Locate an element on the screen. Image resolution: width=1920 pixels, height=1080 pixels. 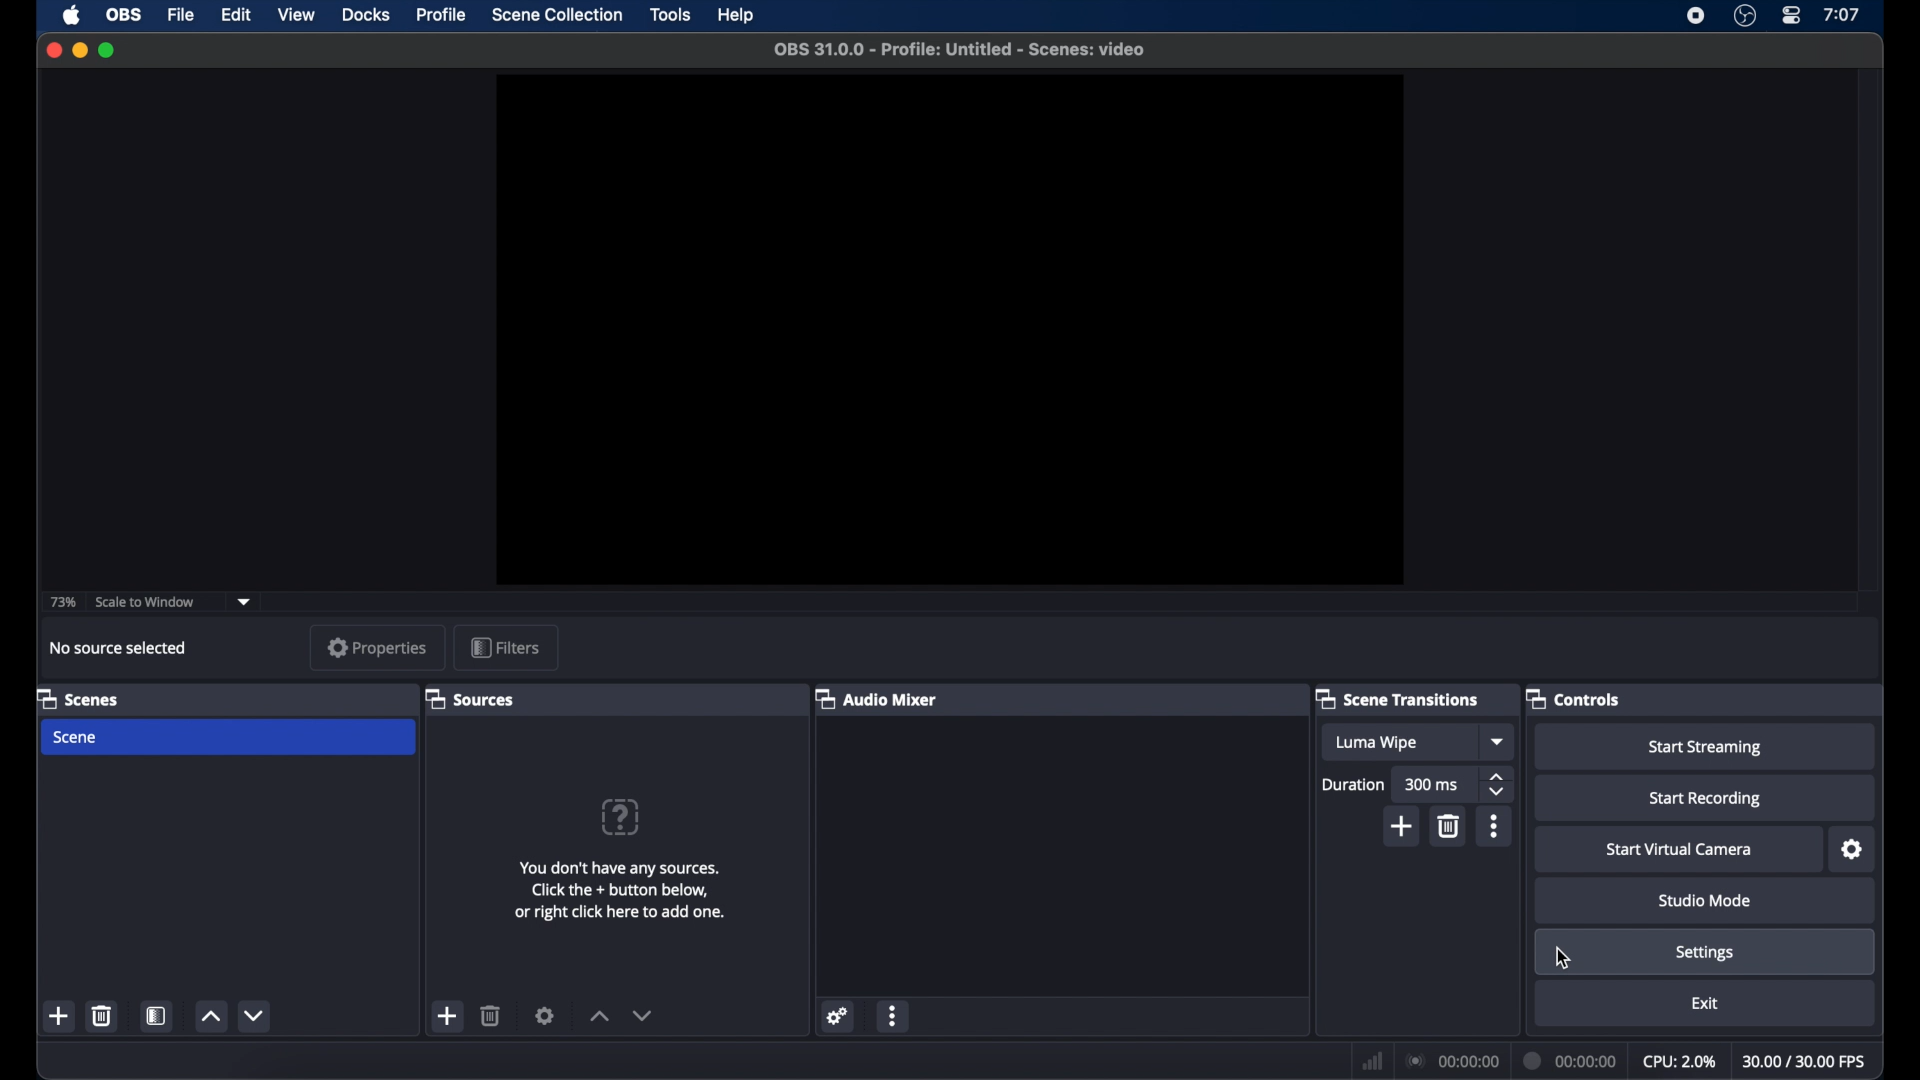
connection is located at coordinates (1451, 1062).